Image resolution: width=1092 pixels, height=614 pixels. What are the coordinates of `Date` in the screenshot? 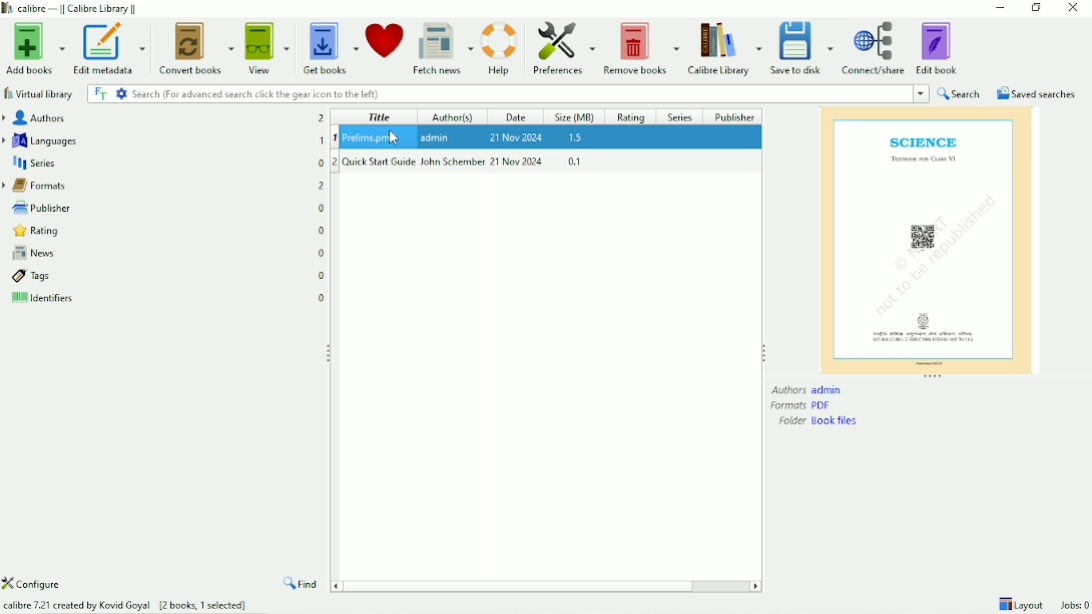 It's located at (519, 117).